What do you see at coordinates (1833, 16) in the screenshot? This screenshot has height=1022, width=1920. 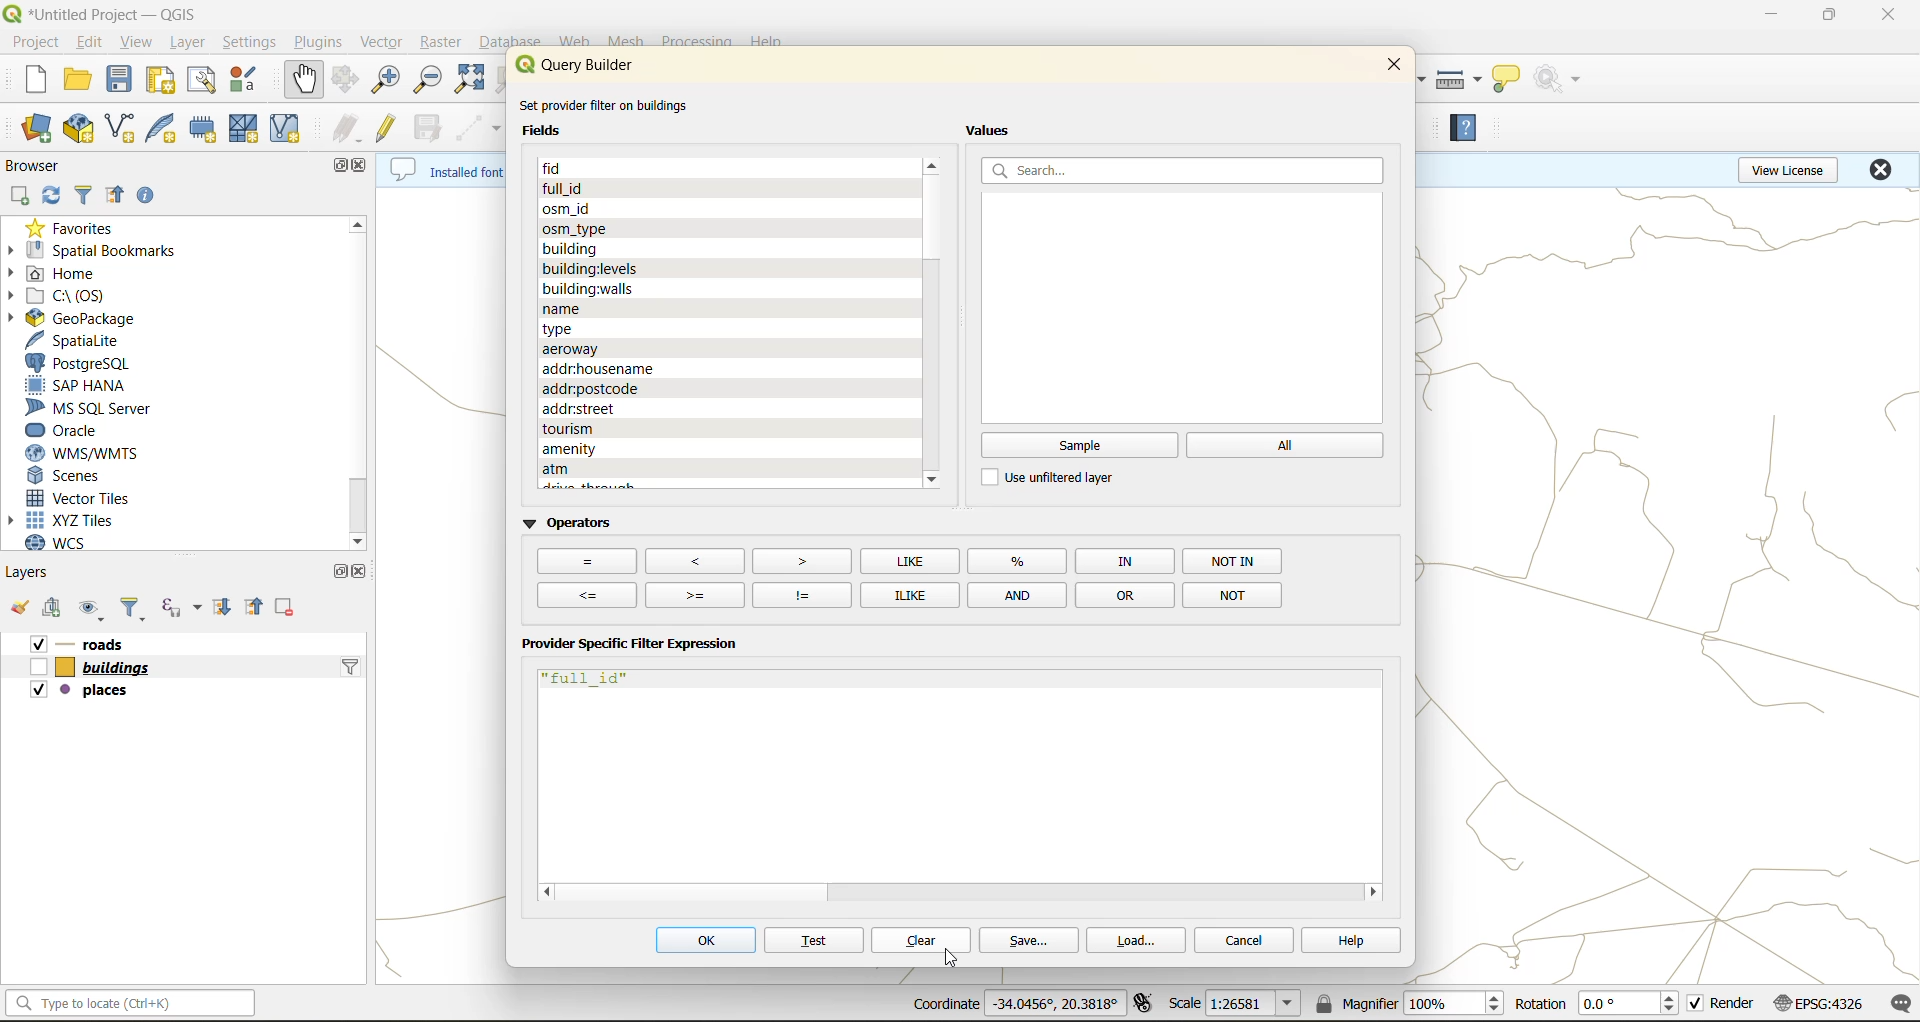 I see `maximize` at bounding box center [1833, 16].